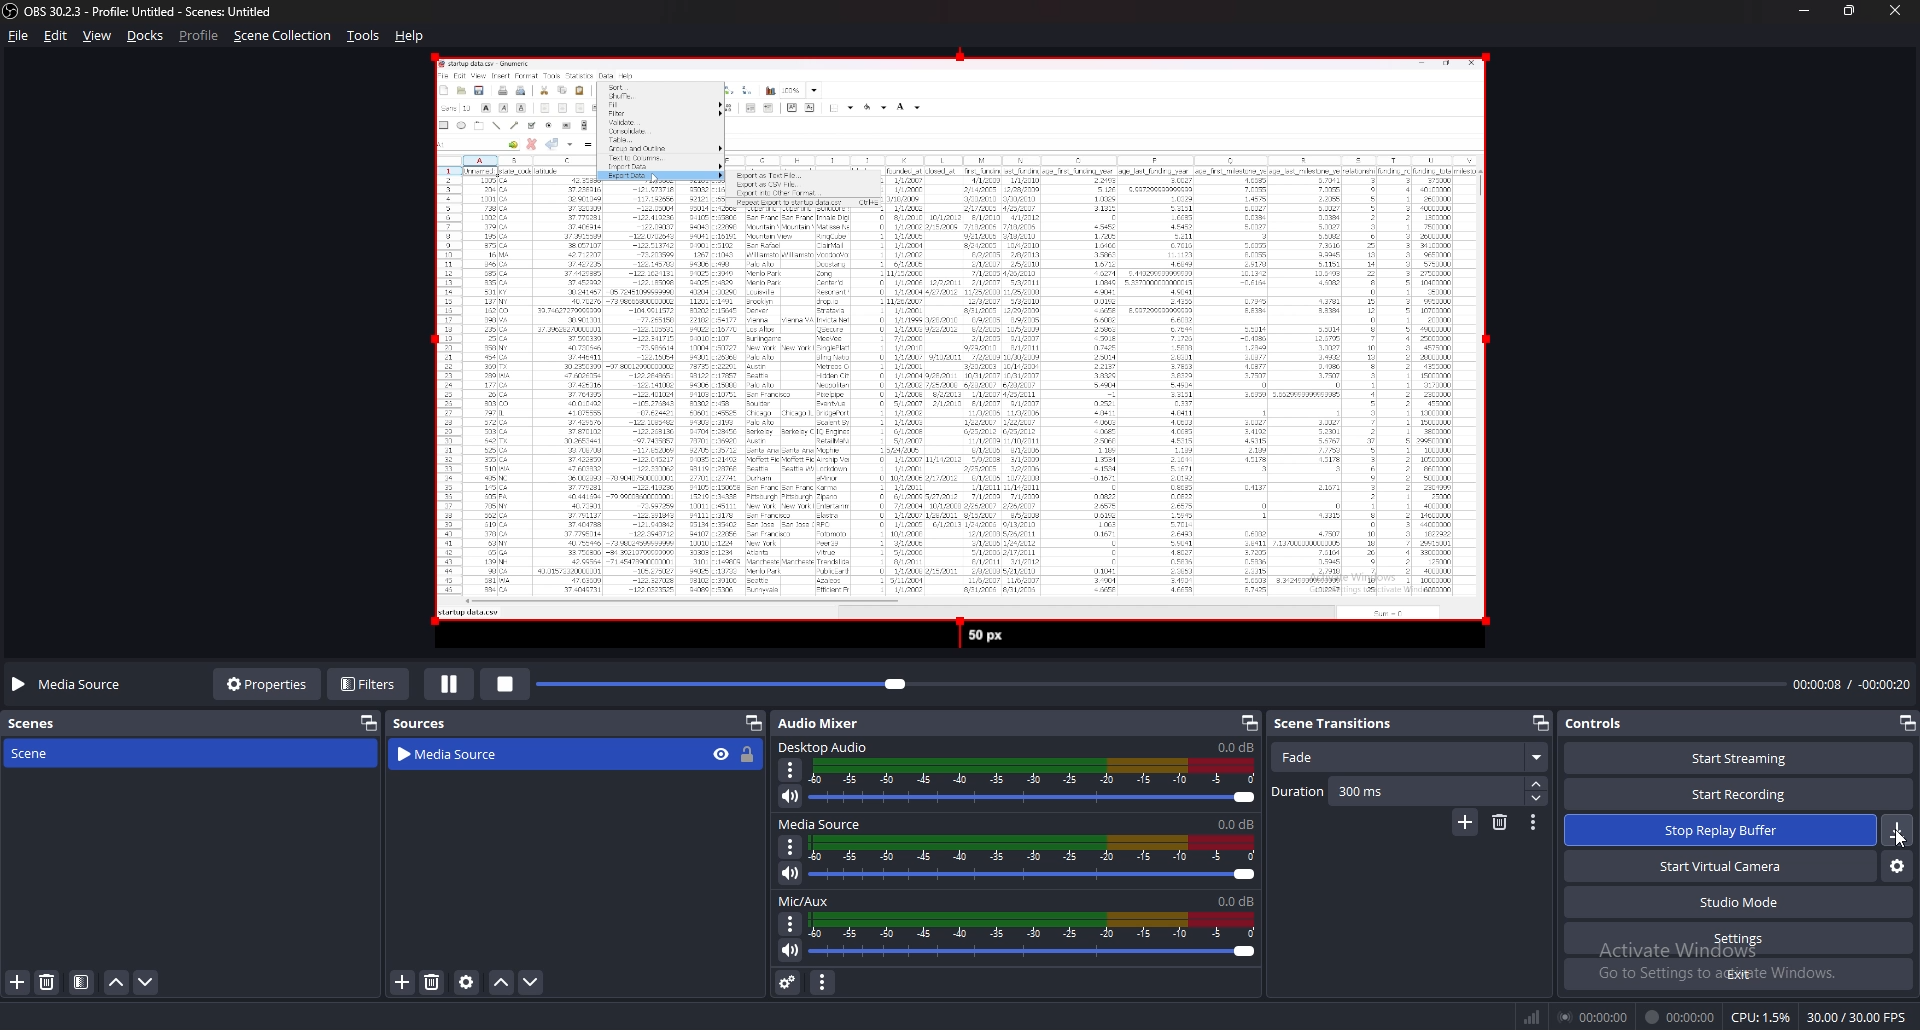 The width and height of the screenshot is (1920, 1030). I want to click on minimize, so click(1803, 10).